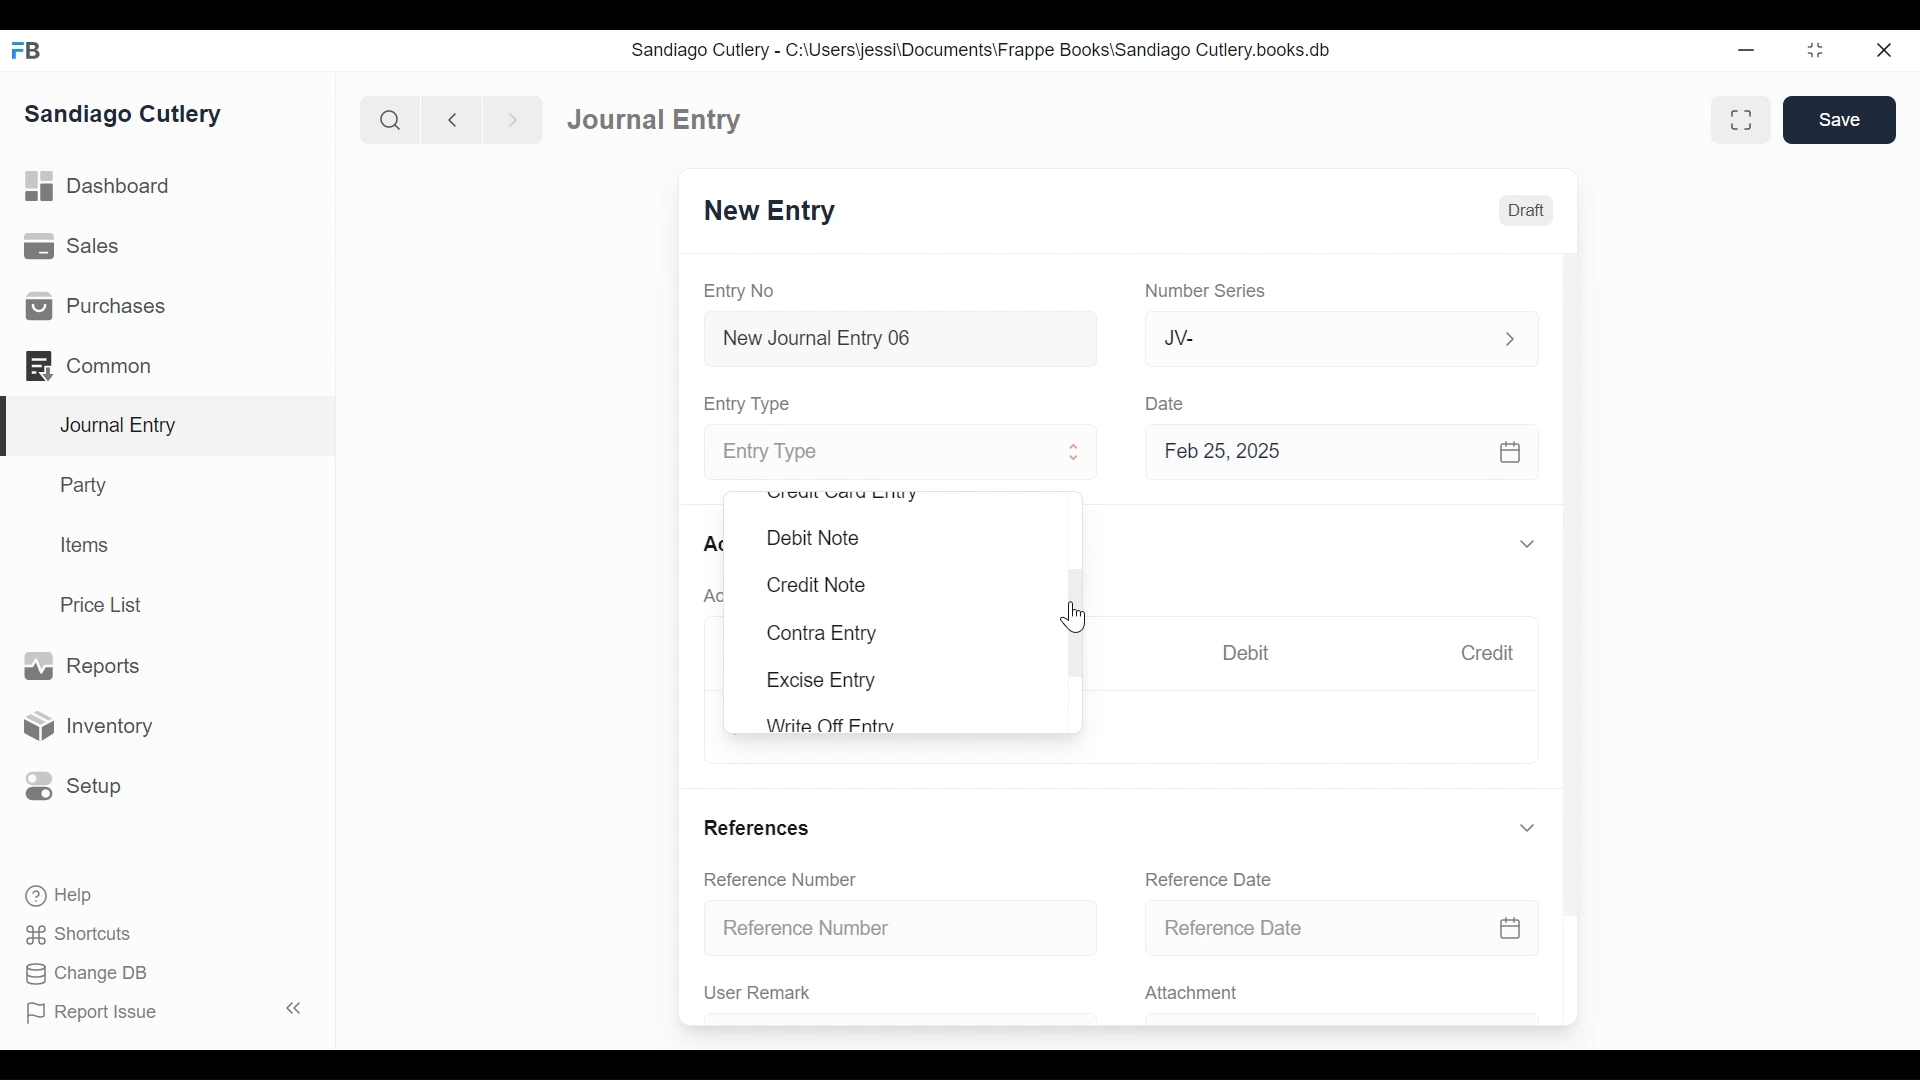 The image size is (1920, 1080). I want to click on Entry Type, so click(883, 454).